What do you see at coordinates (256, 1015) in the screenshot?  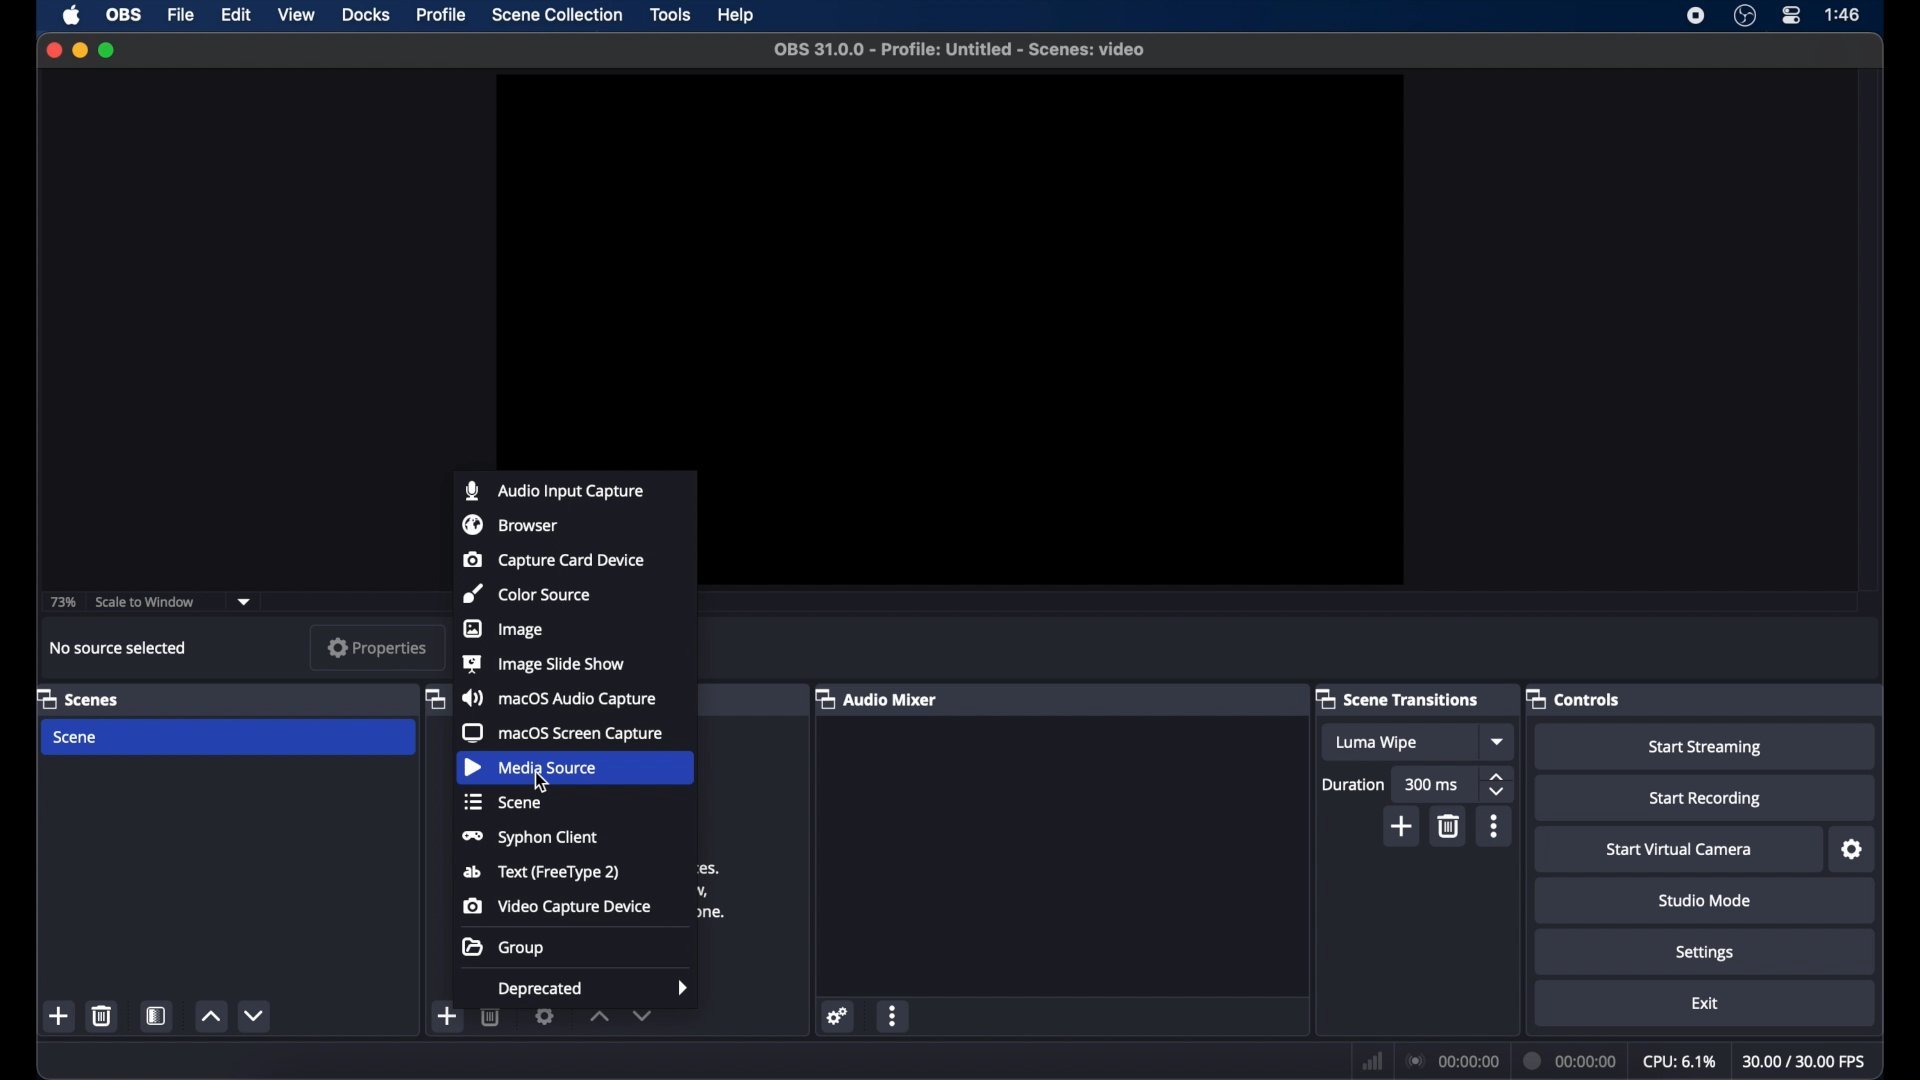 I see `decrement` at bounding box center [256, 1015].